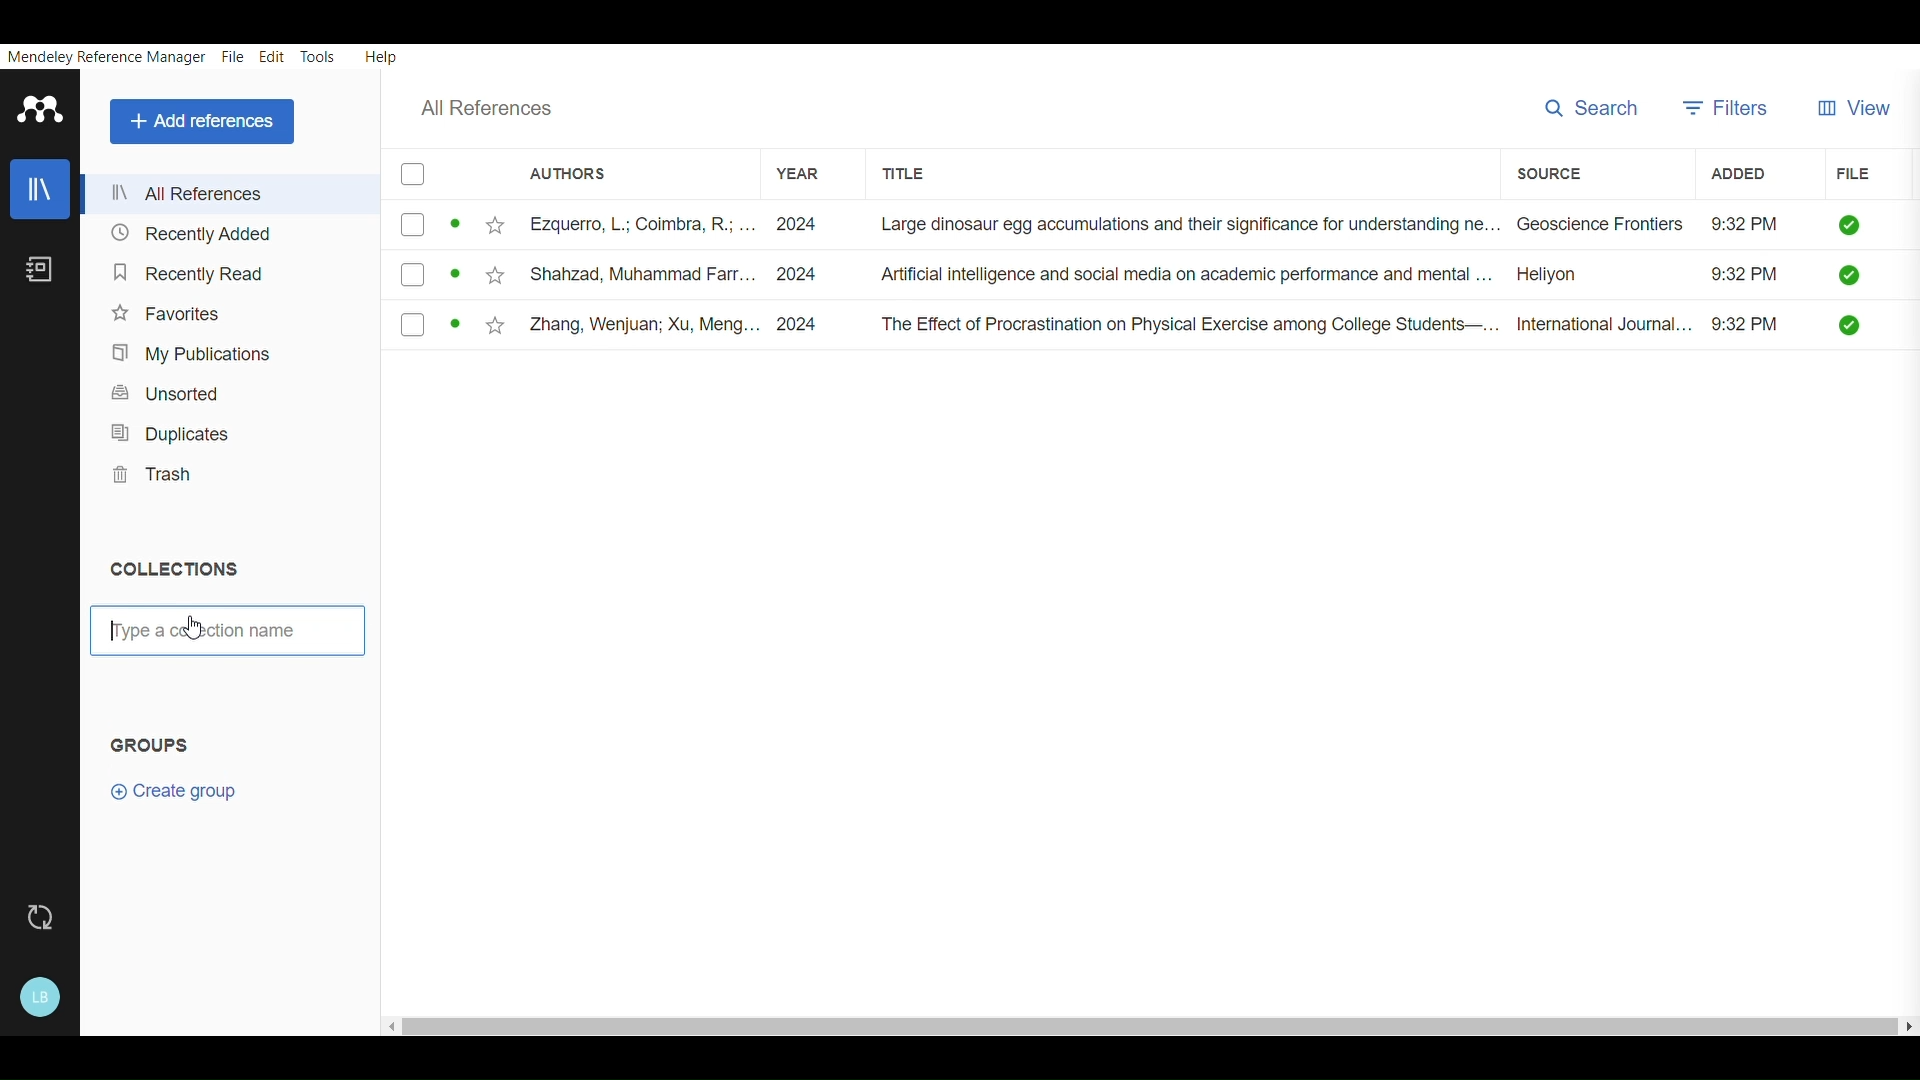 This screenshot has height=1080, width=1920. Describe the element at coordinates (1860, 100) in the screenshot. I see `View` at that location.